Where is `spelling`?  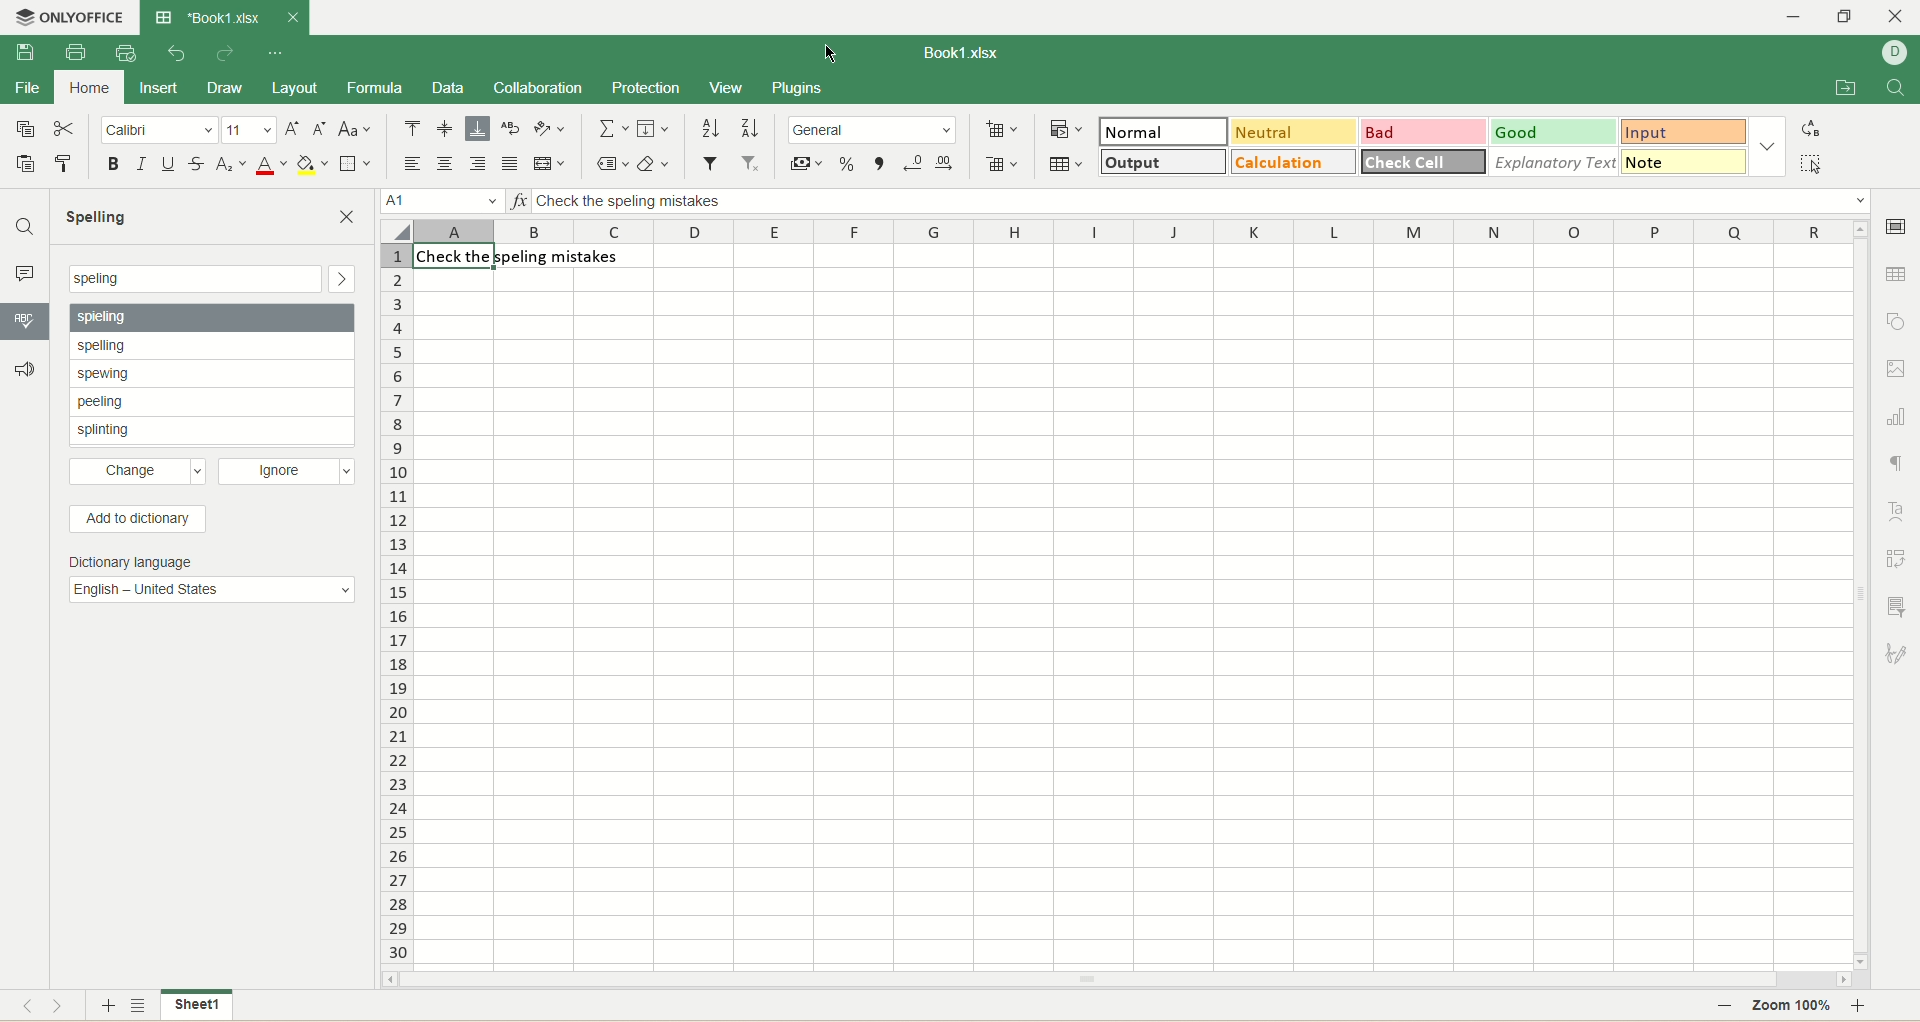
spelling is located at coordinates (101, 217).